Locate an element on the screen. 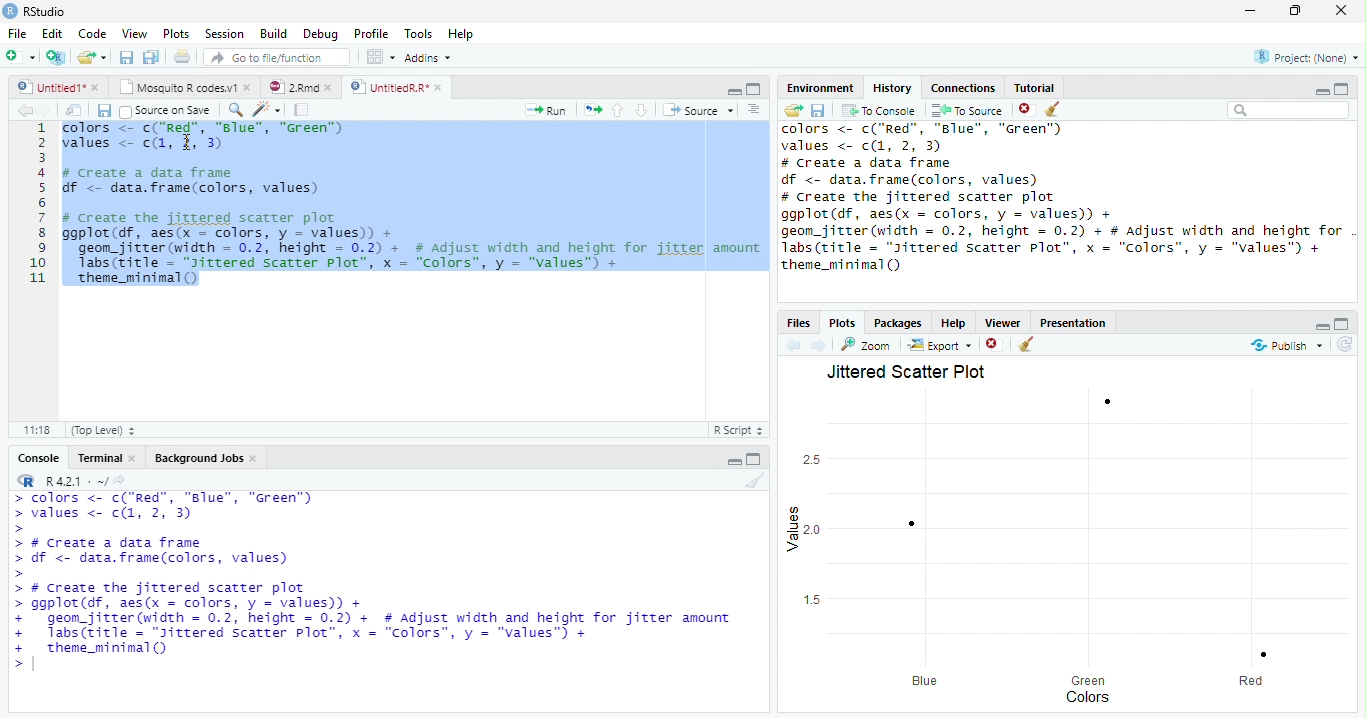  Clear all history entries is located at coordinates (1055, 109).